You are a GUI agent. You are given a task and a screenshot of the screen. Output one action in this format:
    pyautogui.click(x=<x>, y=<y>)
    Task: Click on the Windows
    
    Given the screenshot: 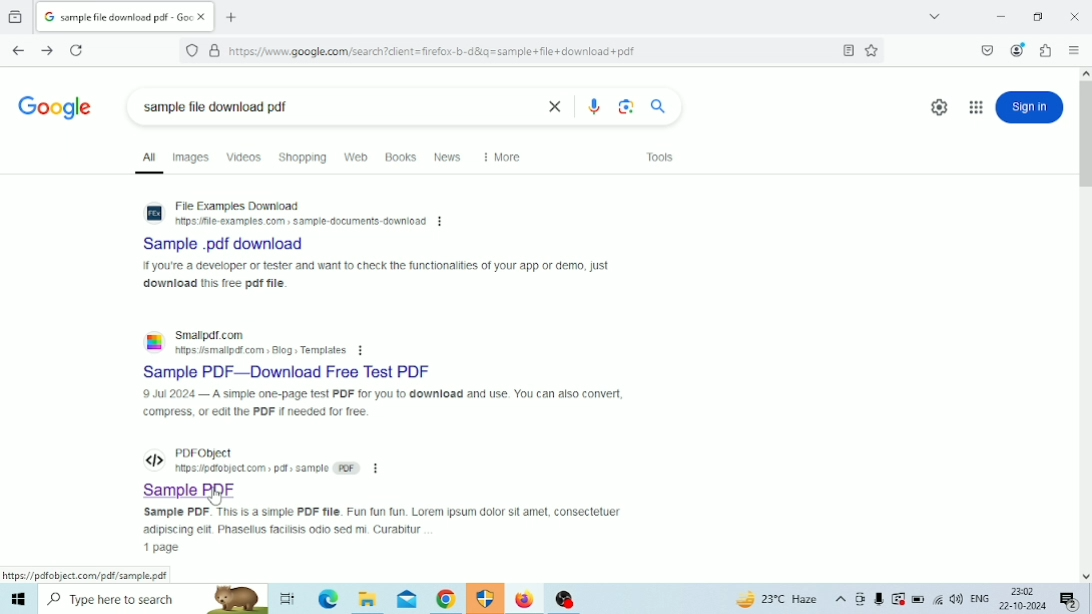 What is the action you would take?
    pyautogui.click(x=18, y=599)
    